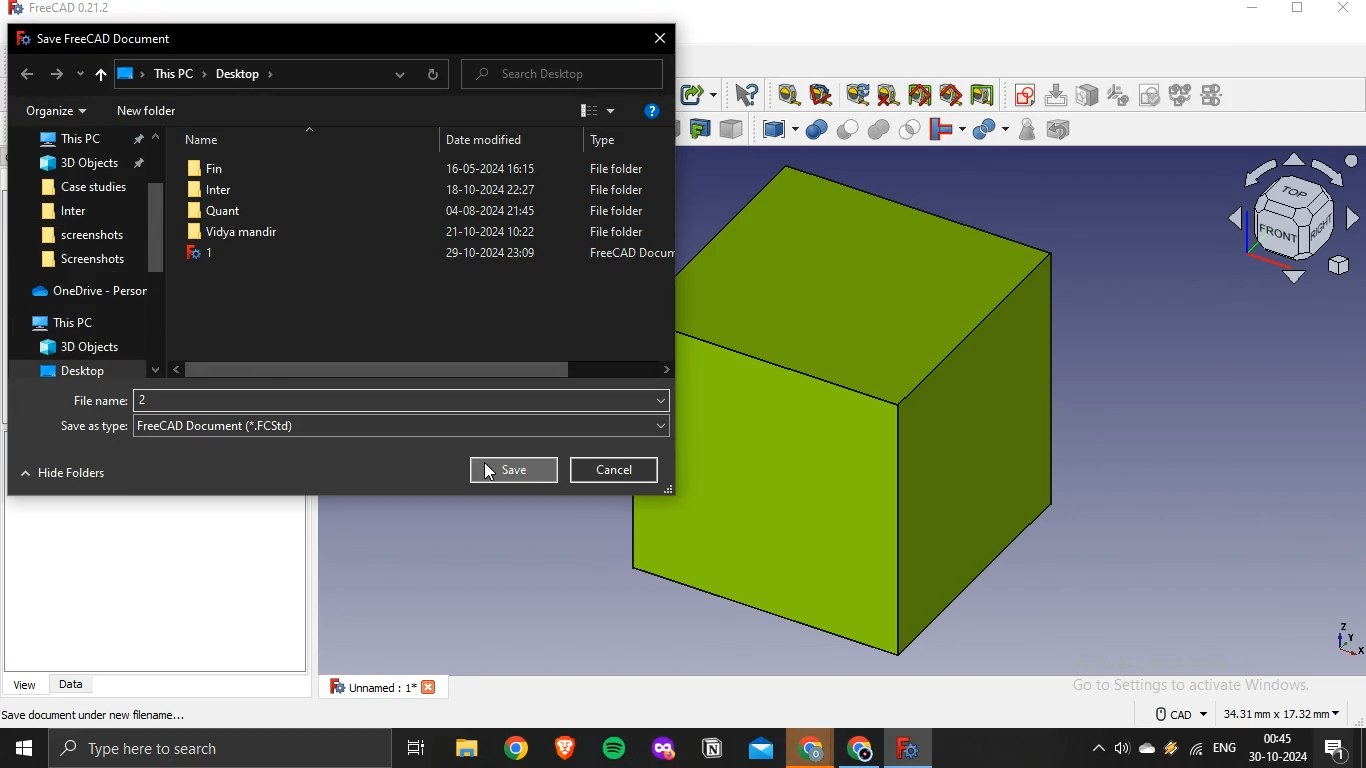 Image resolution: width=1366 pixels, height=768 pixels. What do you see at coordinates (790, 94) in the screenshot?
I see `measure linear` at bounding box center [790, 94].